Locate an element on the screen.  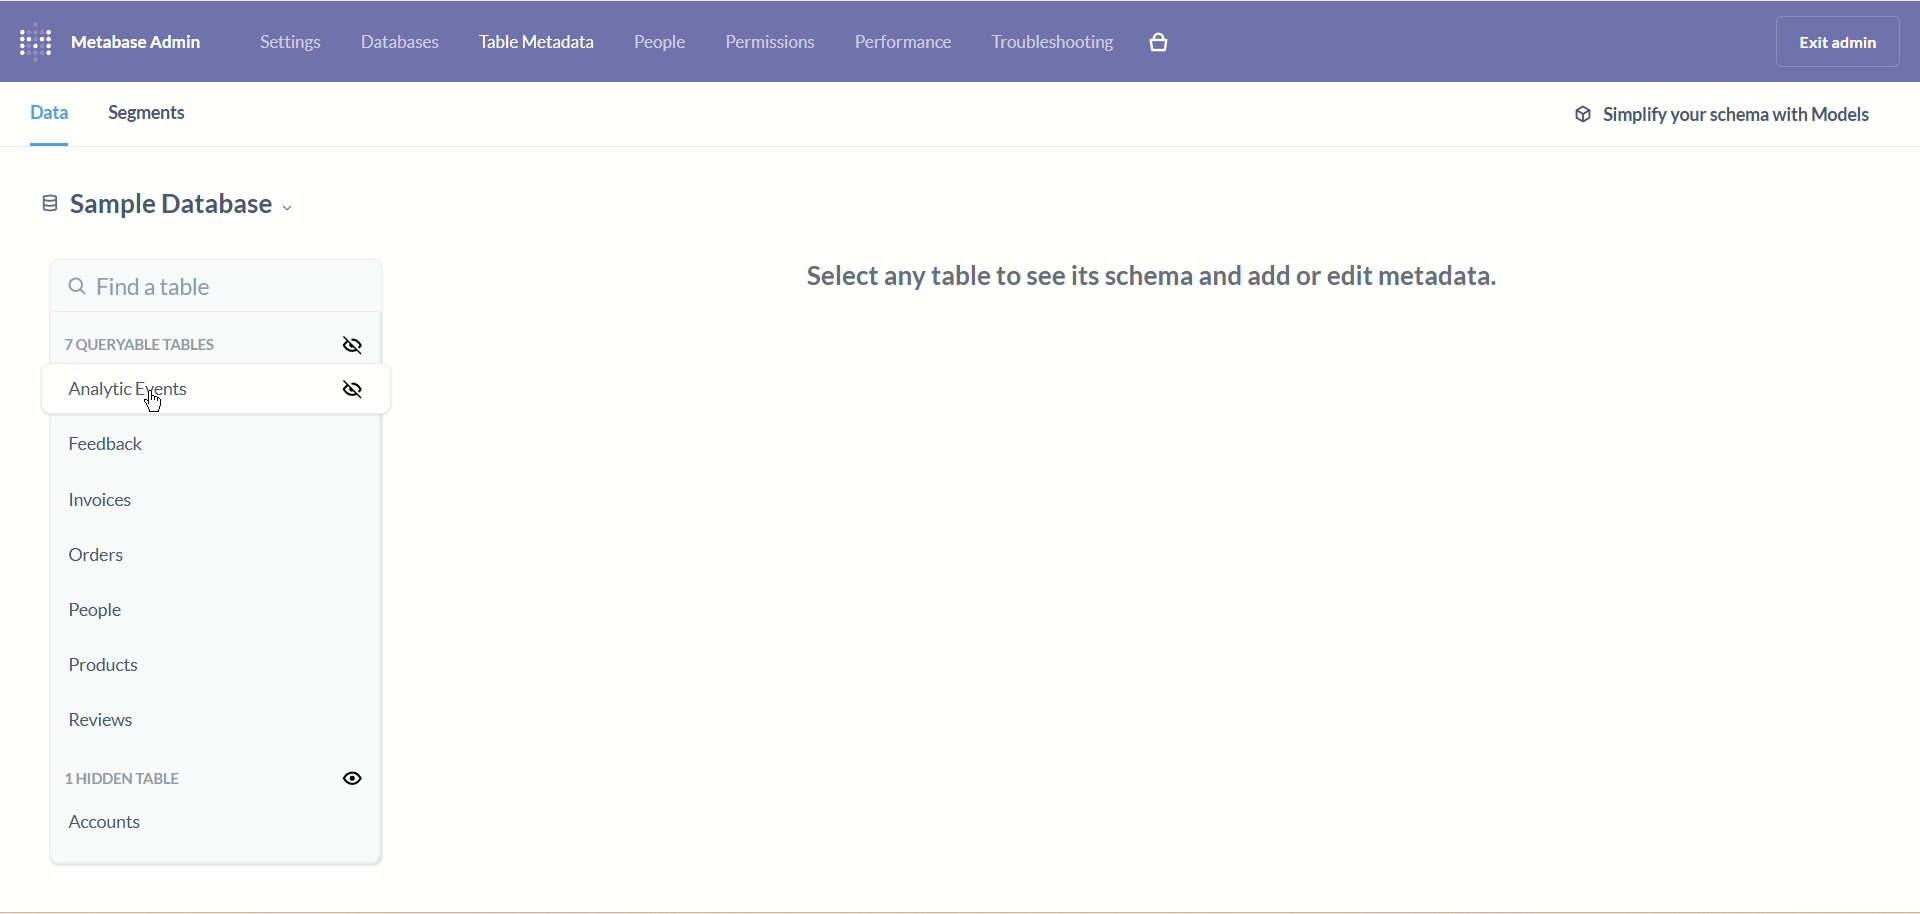
Simplify schema with models is located at coordinates (1717, 119).